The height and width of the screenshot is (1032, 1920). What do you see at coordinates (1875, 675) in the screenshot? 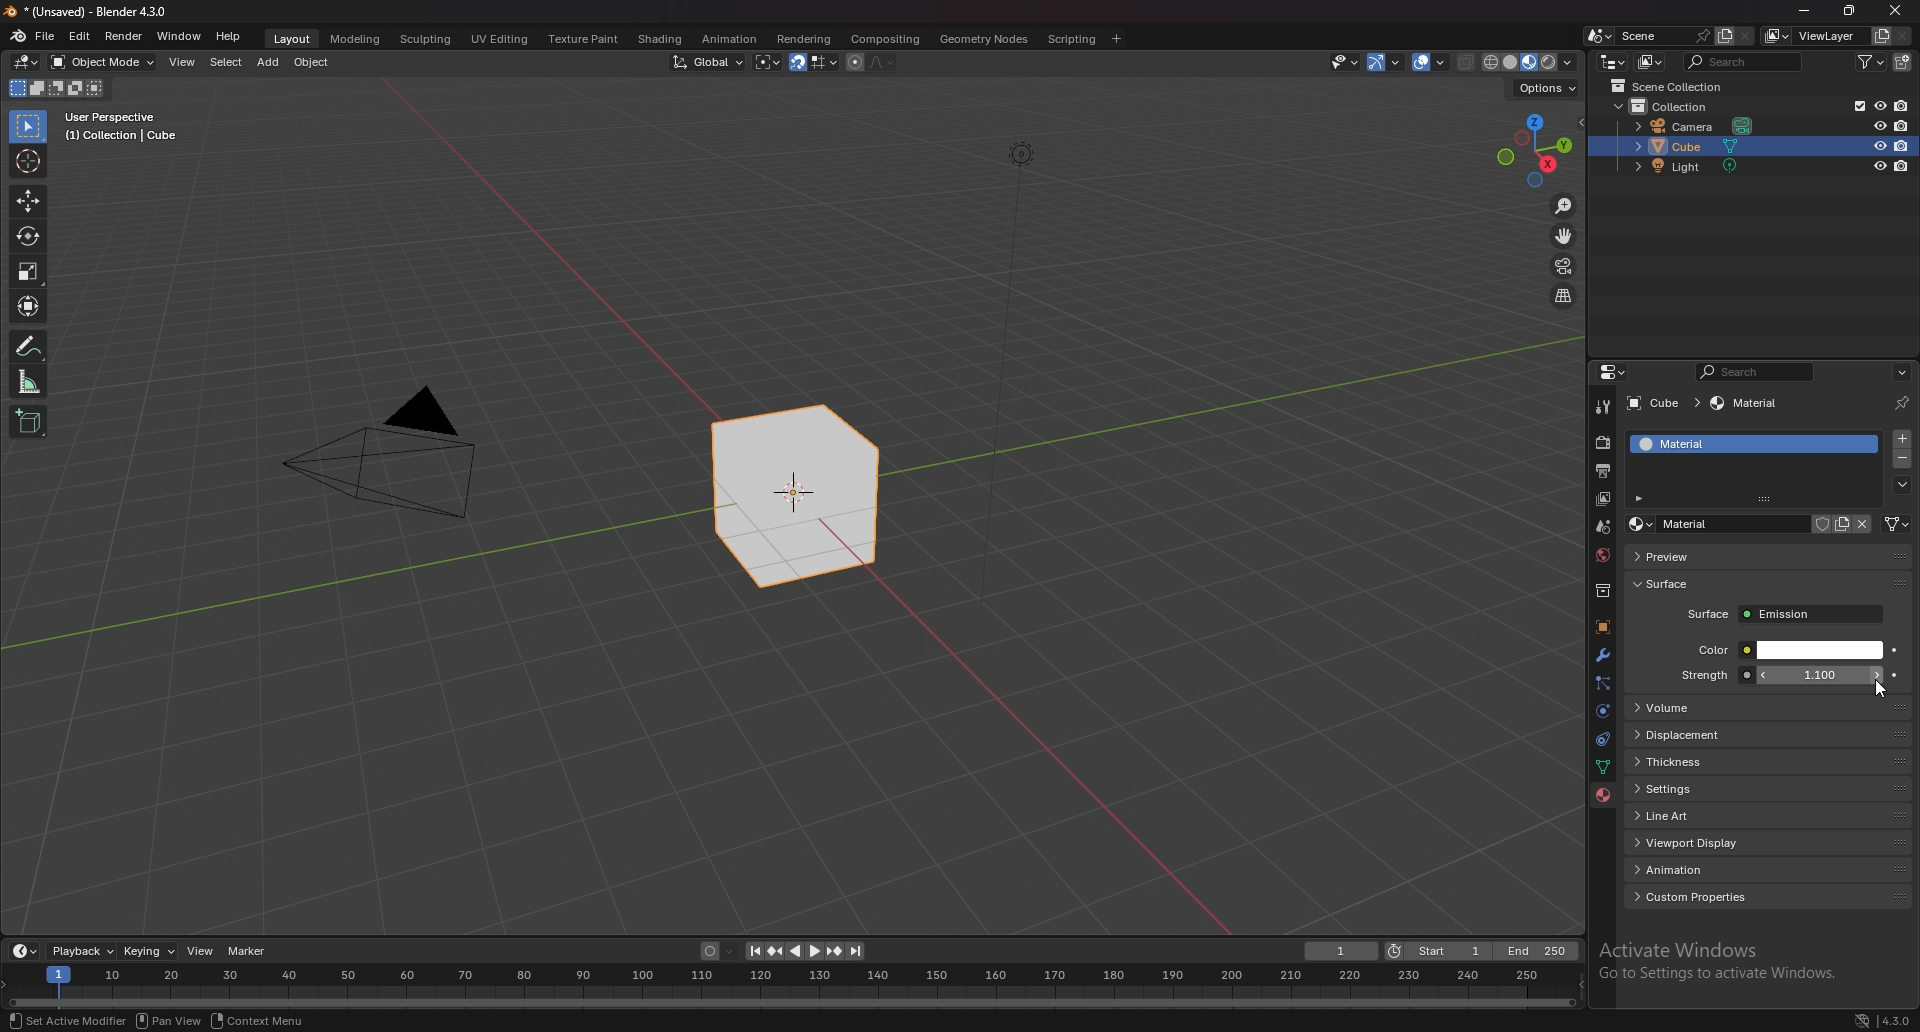
I see `decrease strength` at bounding box center [1875, 675].